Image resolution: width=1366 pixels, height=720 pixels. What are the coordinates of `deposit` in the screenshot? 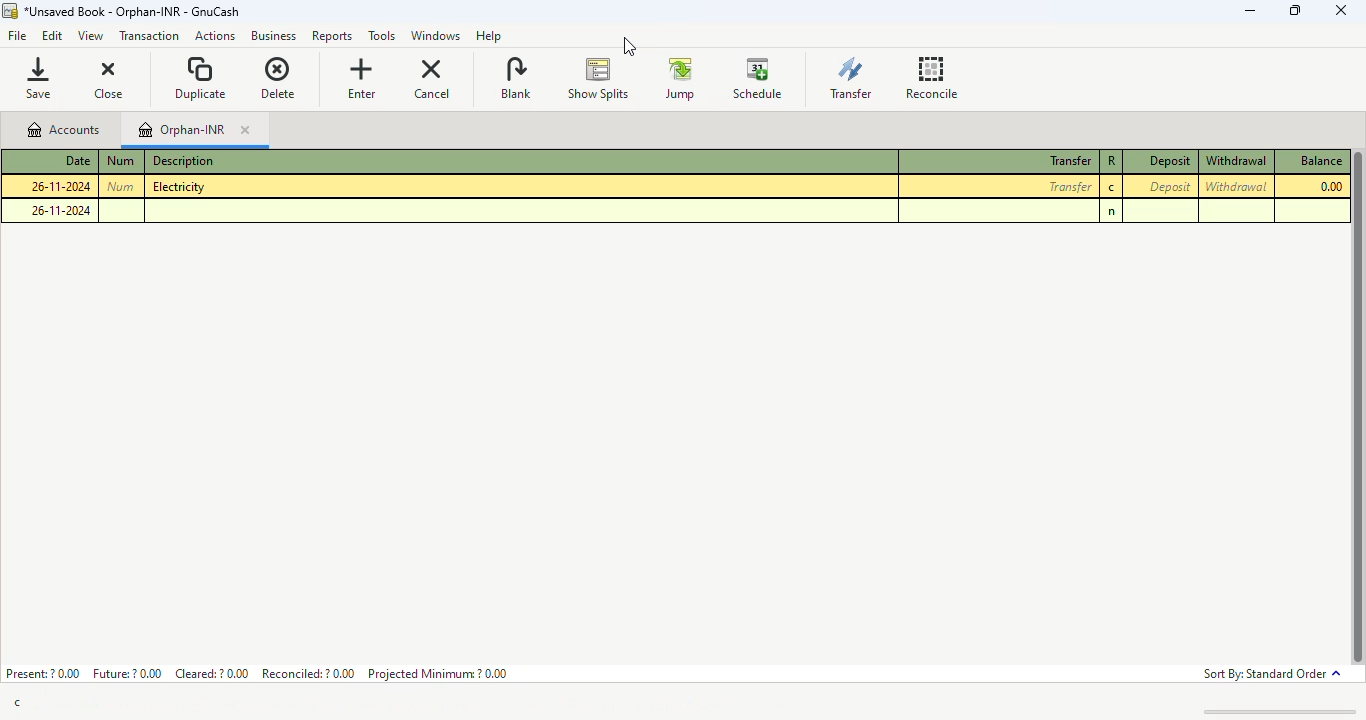 It's located at (1170, 186).